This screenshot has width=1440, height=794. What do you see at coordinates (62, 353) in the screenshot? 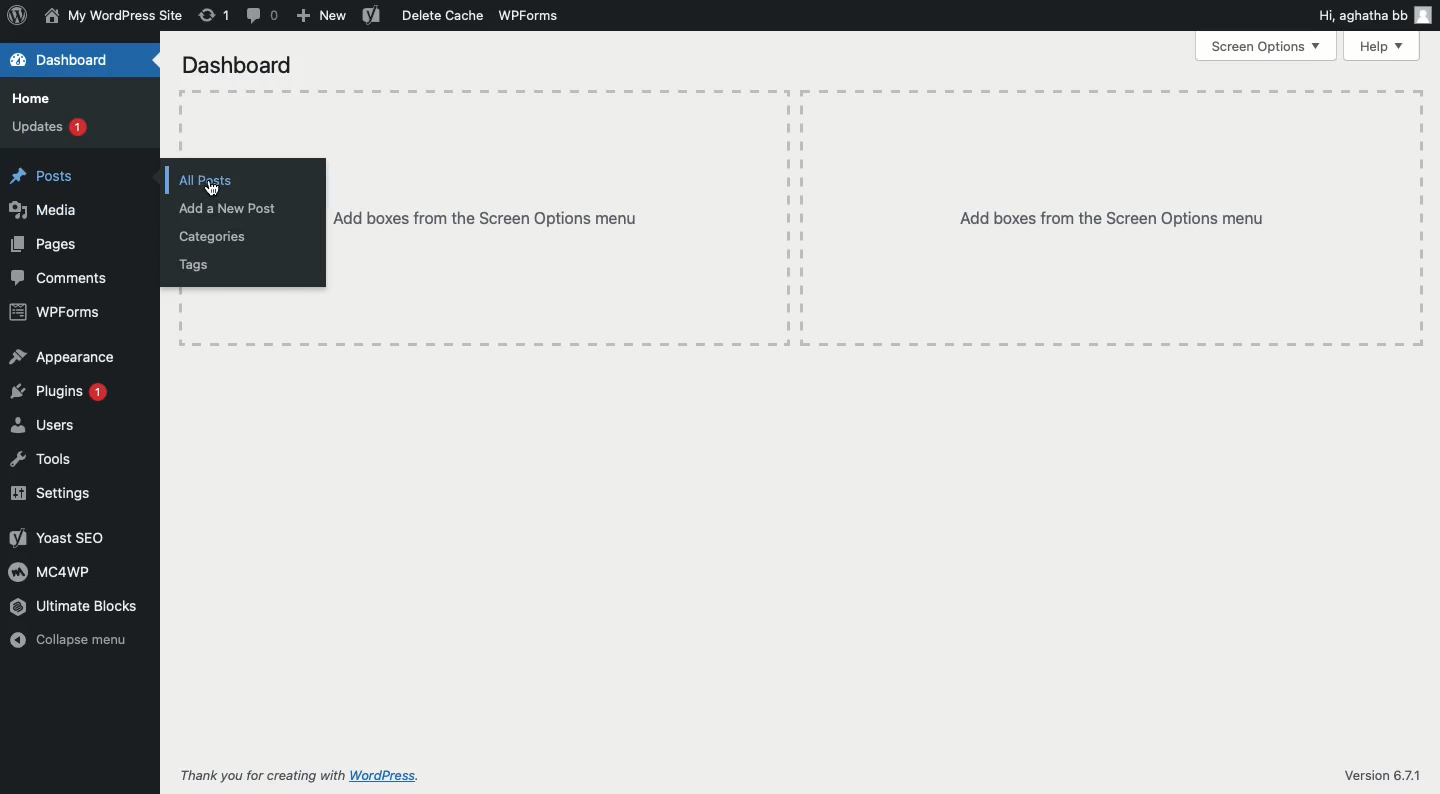
I see `Appearance` at bounding box center [62, 353].